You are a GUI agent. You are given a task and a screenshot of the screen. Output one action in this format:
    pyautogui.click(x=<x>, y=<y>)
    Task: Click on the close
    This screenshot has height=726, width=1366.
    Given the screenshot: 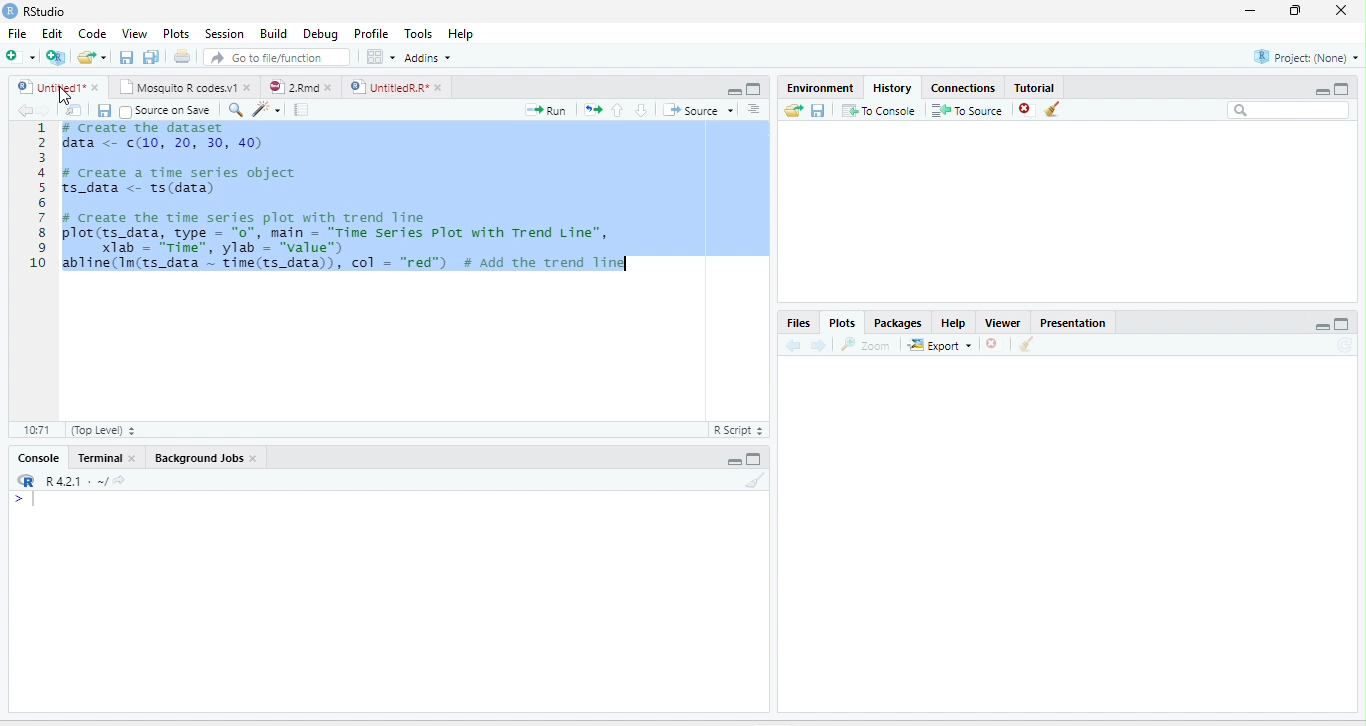 What is the action you would take?
    pyautogui.click(x=1341, y=11)
    